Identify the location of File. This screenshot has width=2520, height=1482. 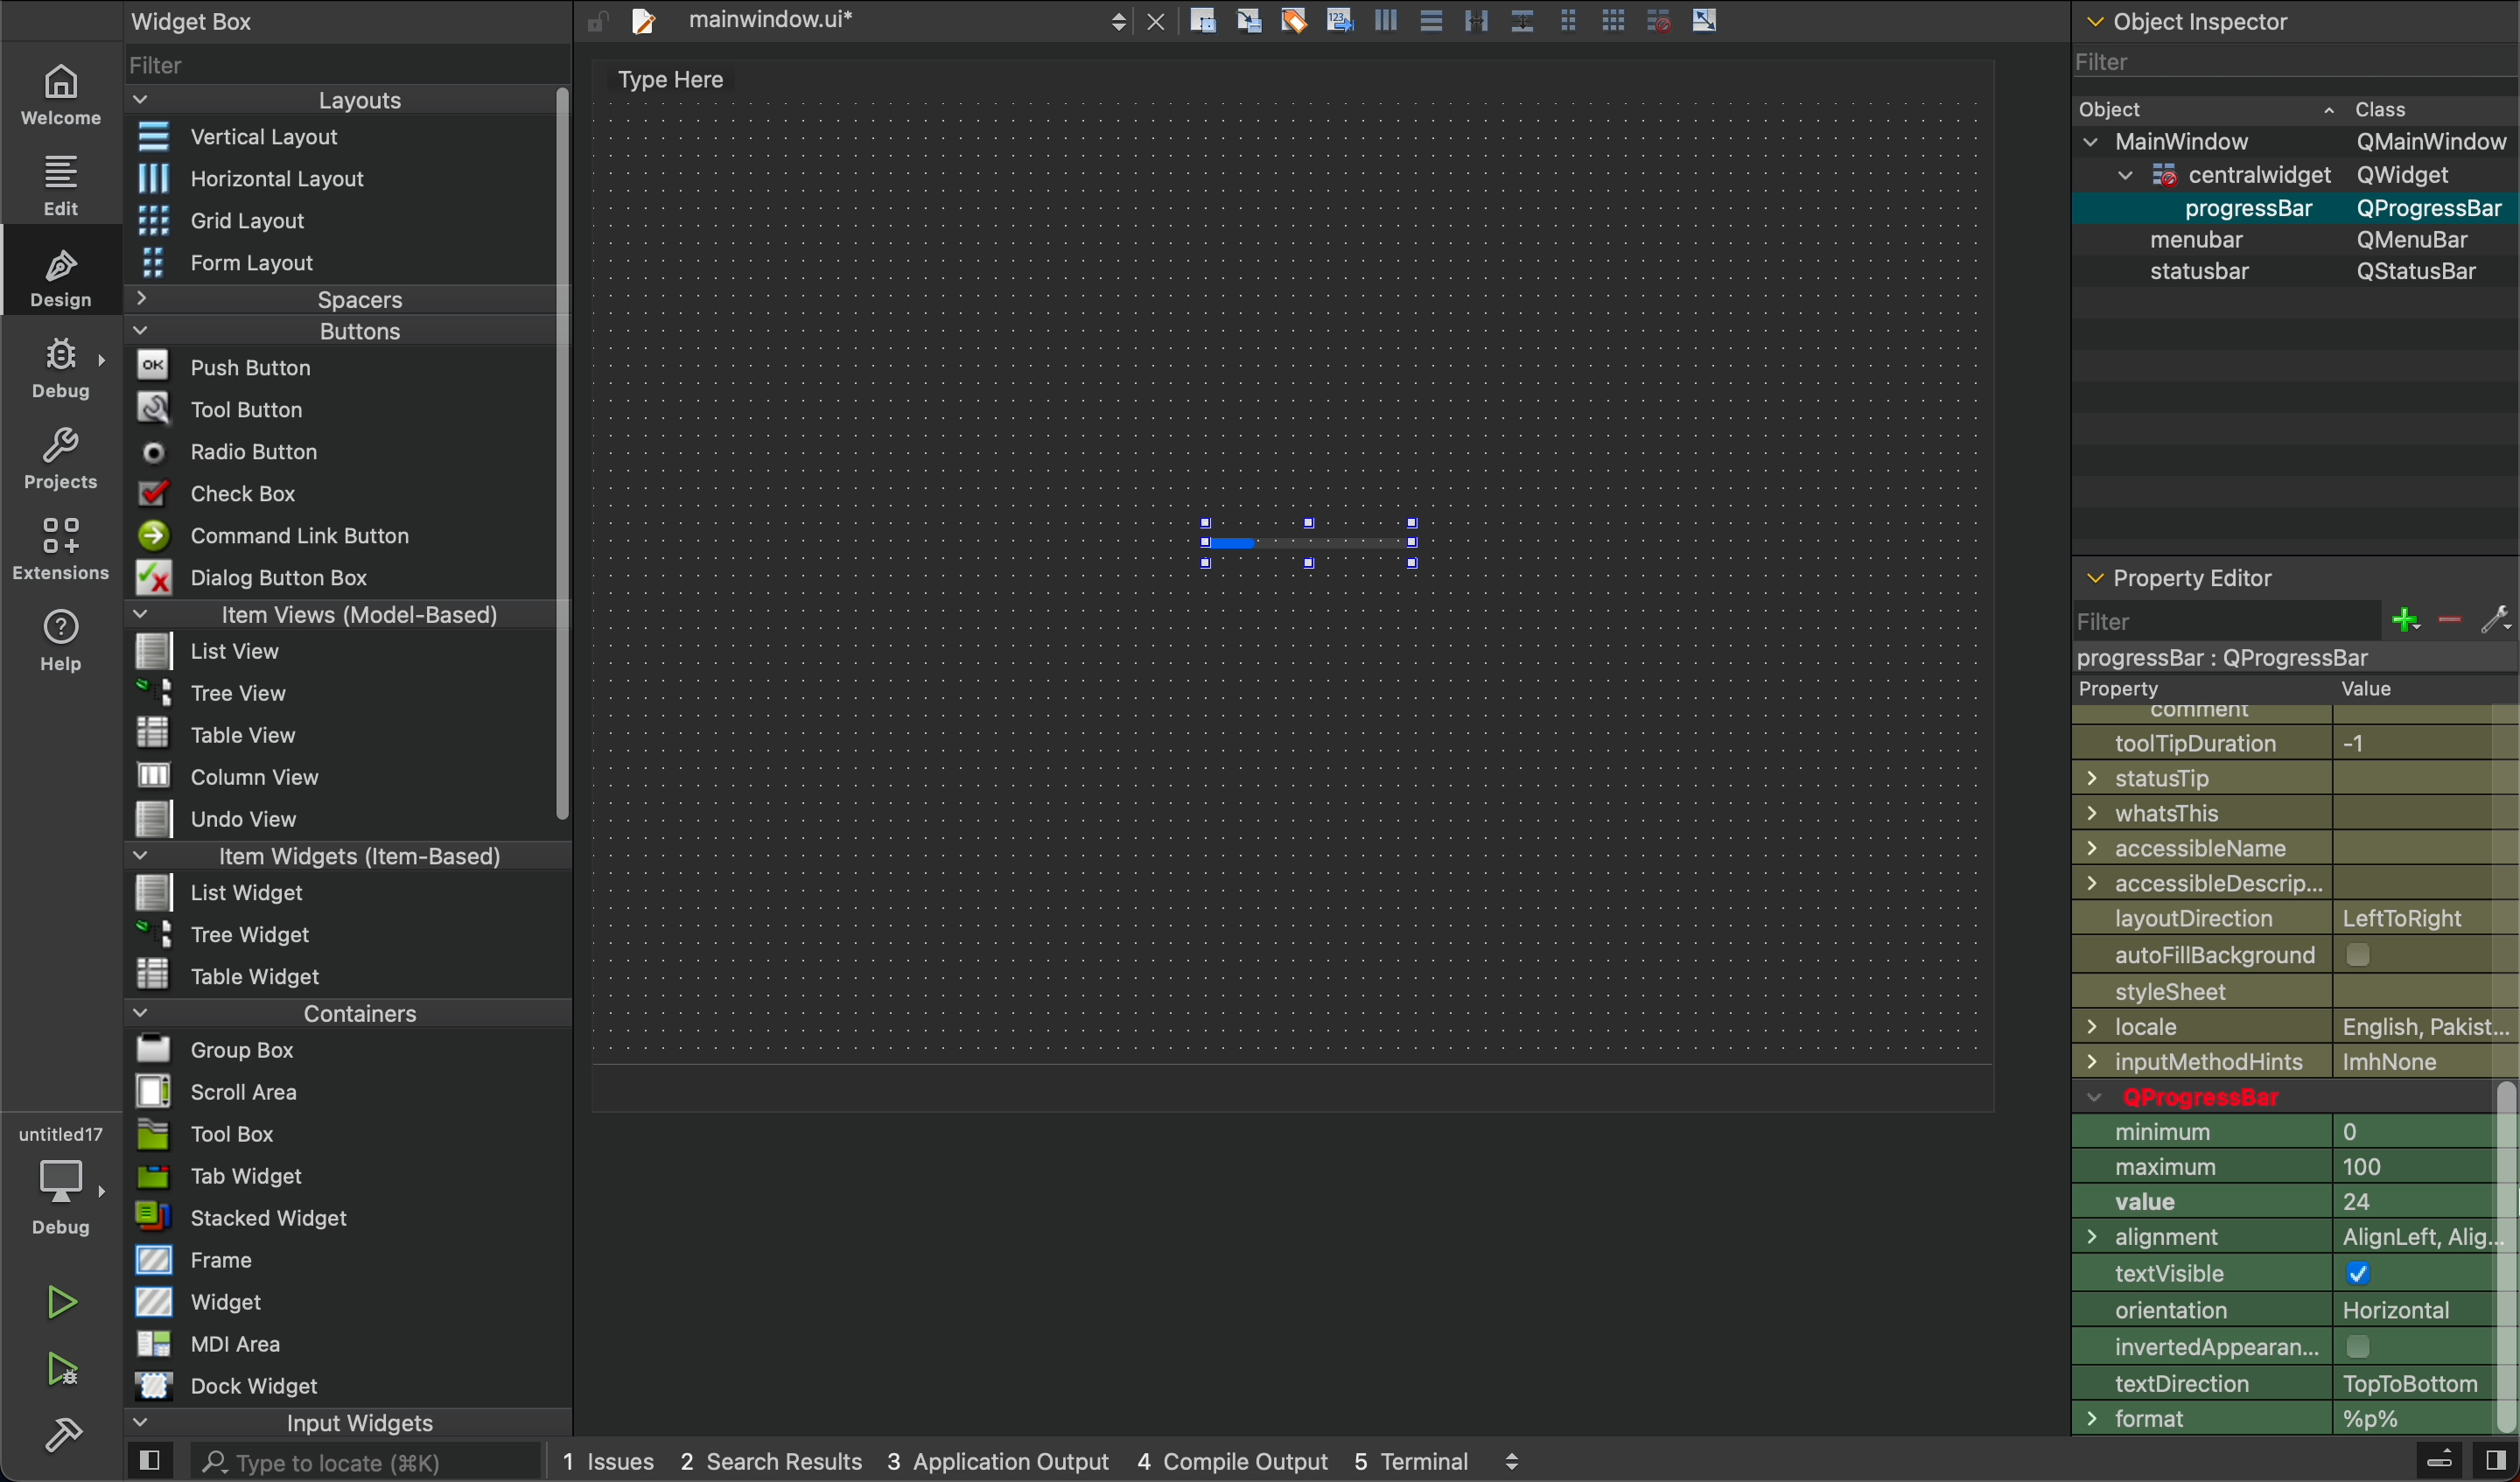
(217, 653).